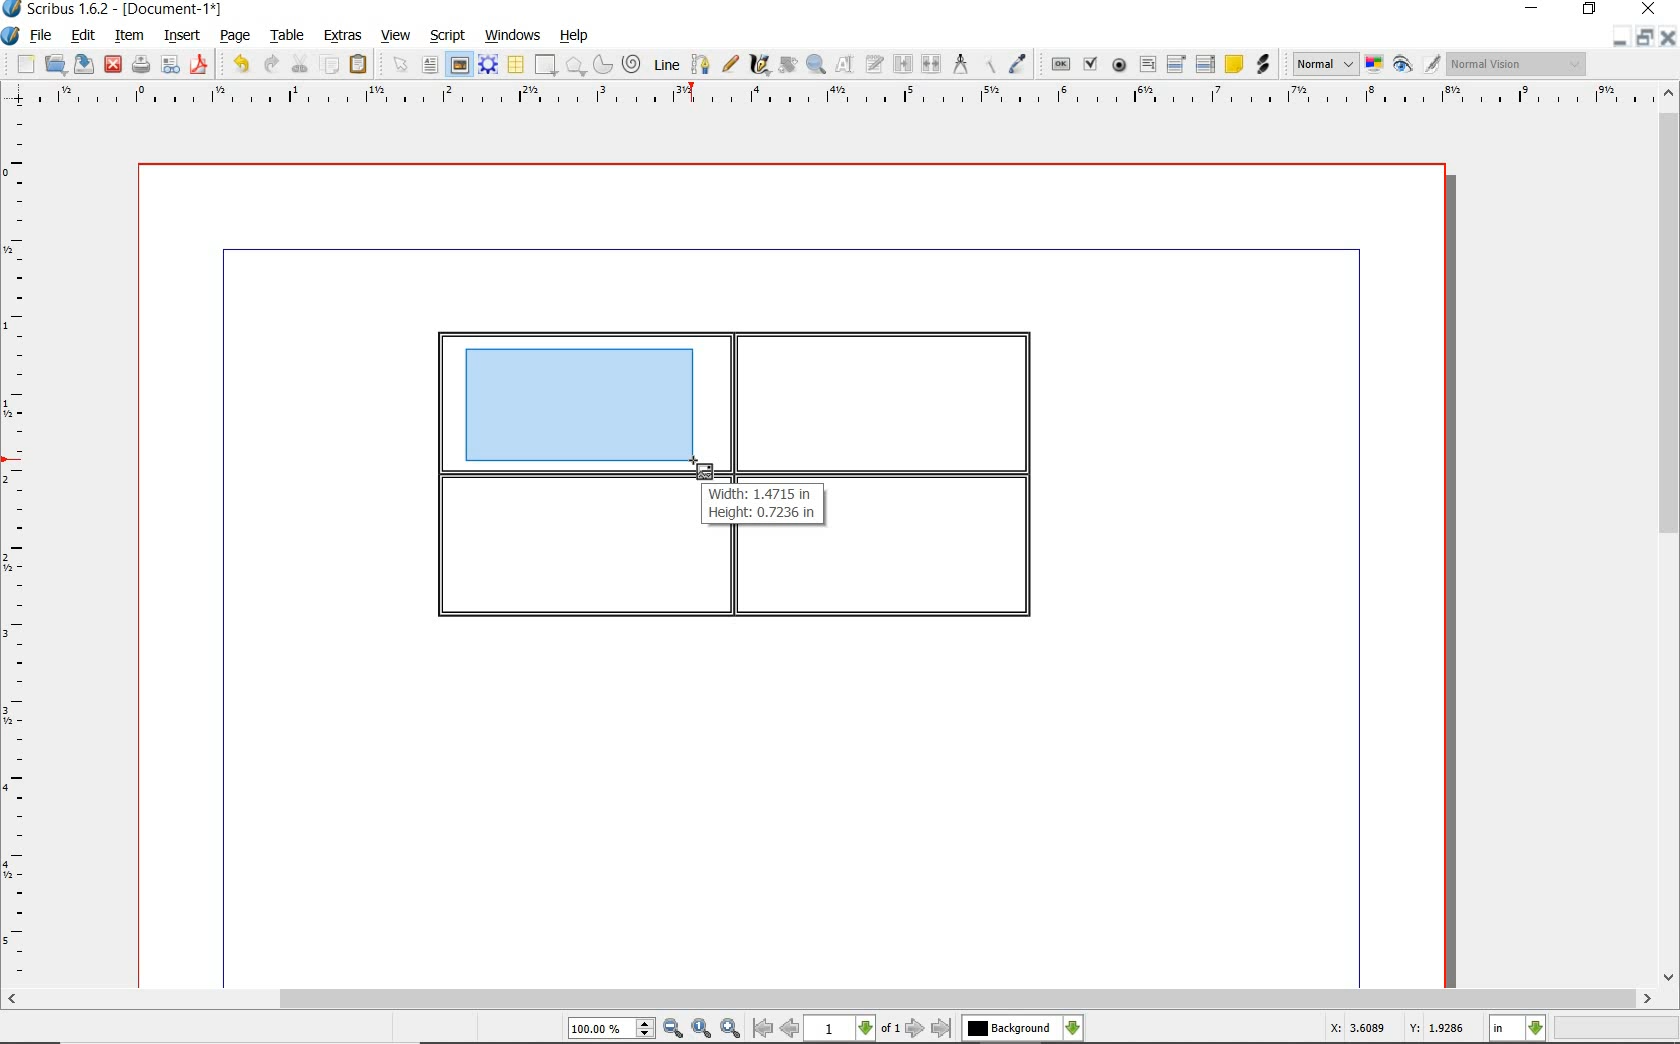  Describe the element at coordinates (449, 36) in the screenshot. I see `script` at that location.